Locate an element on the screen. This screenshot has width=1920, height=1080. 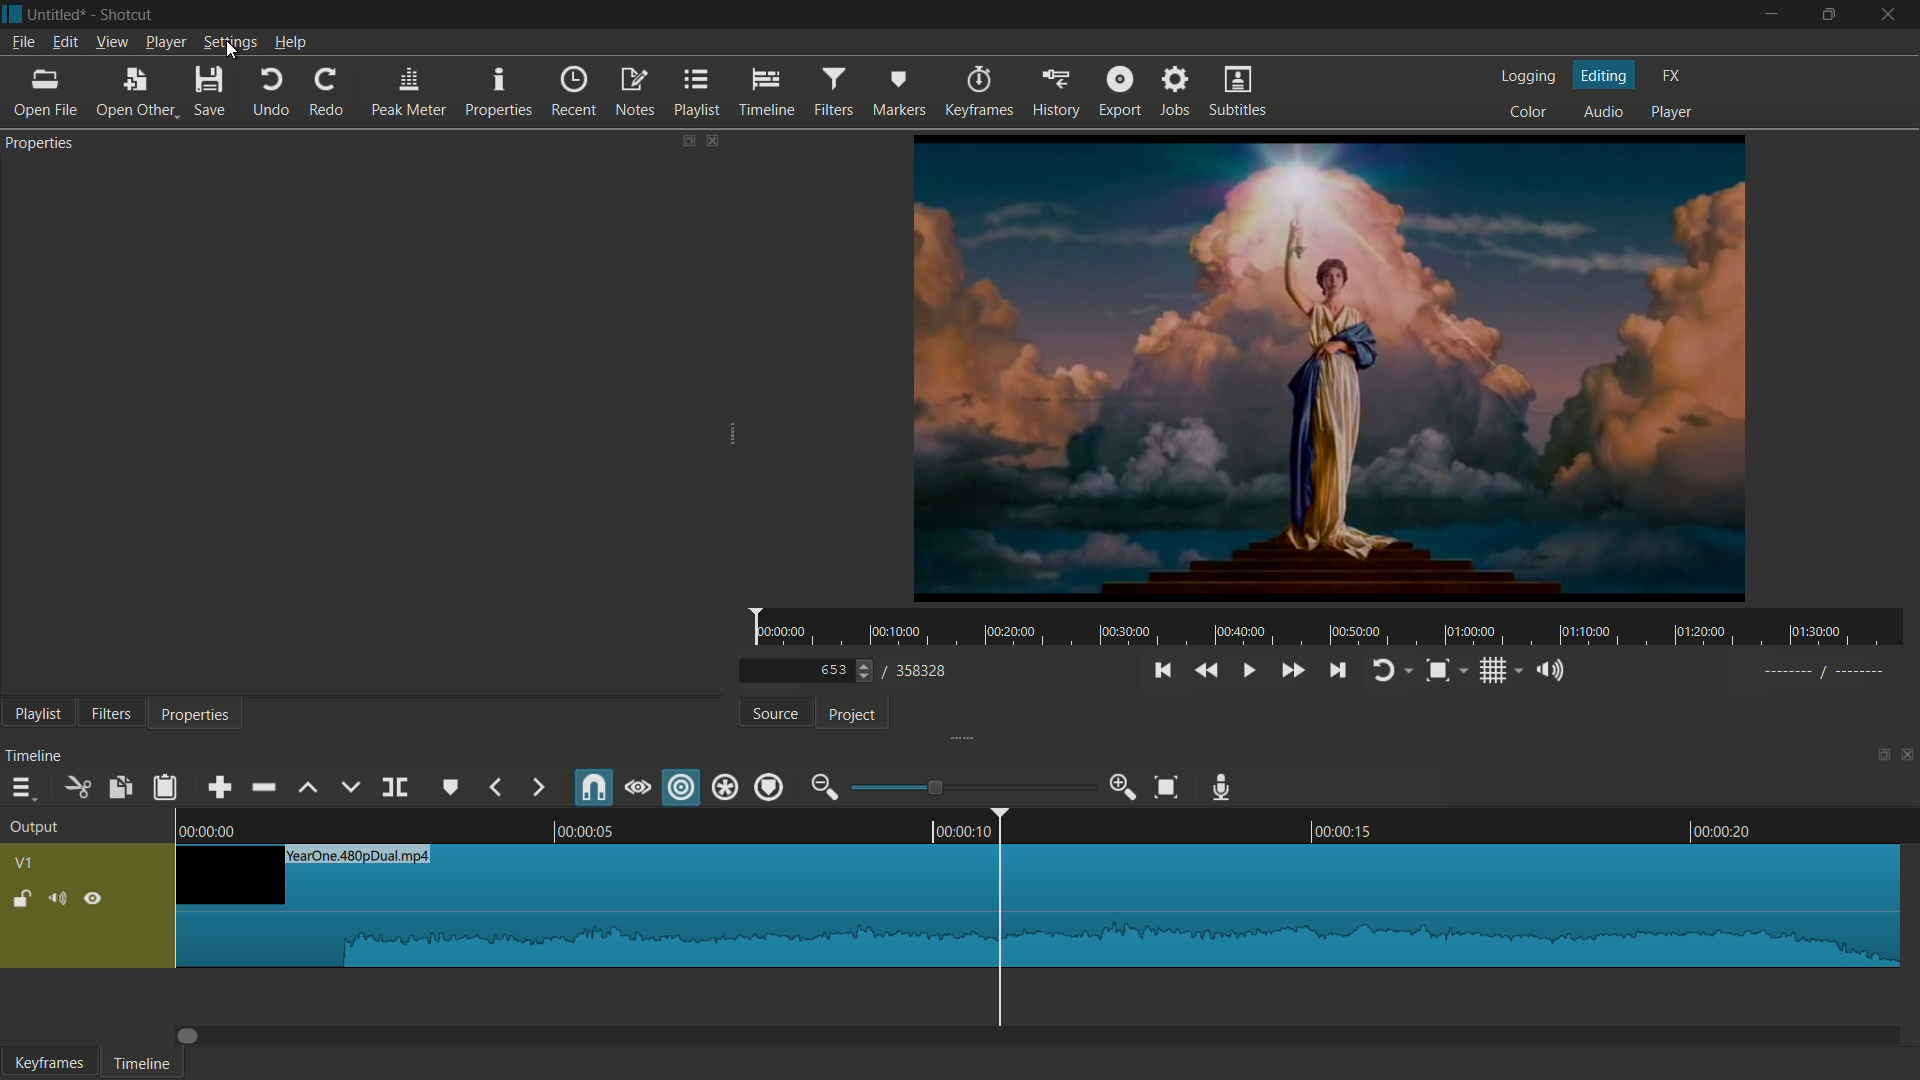
lock is located at coordinates (20, 899).